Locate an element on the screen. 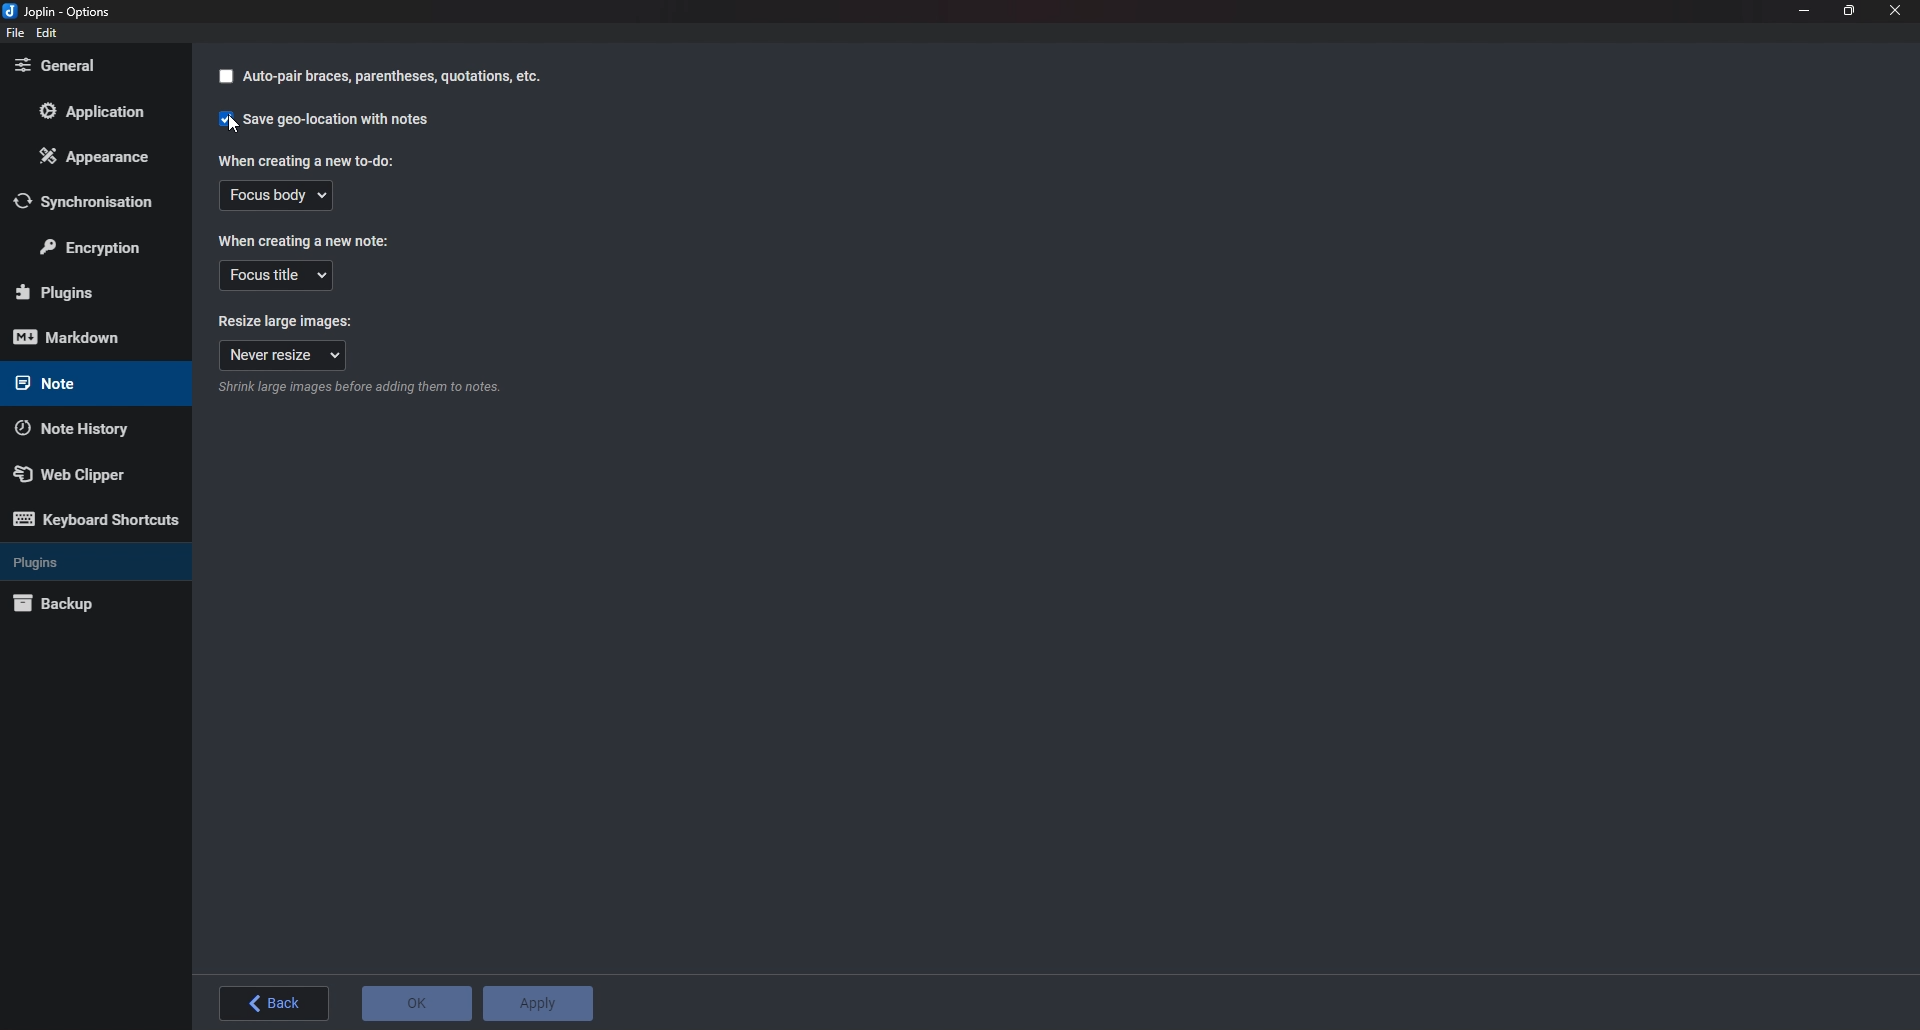 This screenshot has height=1030, width=1920. Cursor on Save Geo location with notes is located at coordinates (325, 120).